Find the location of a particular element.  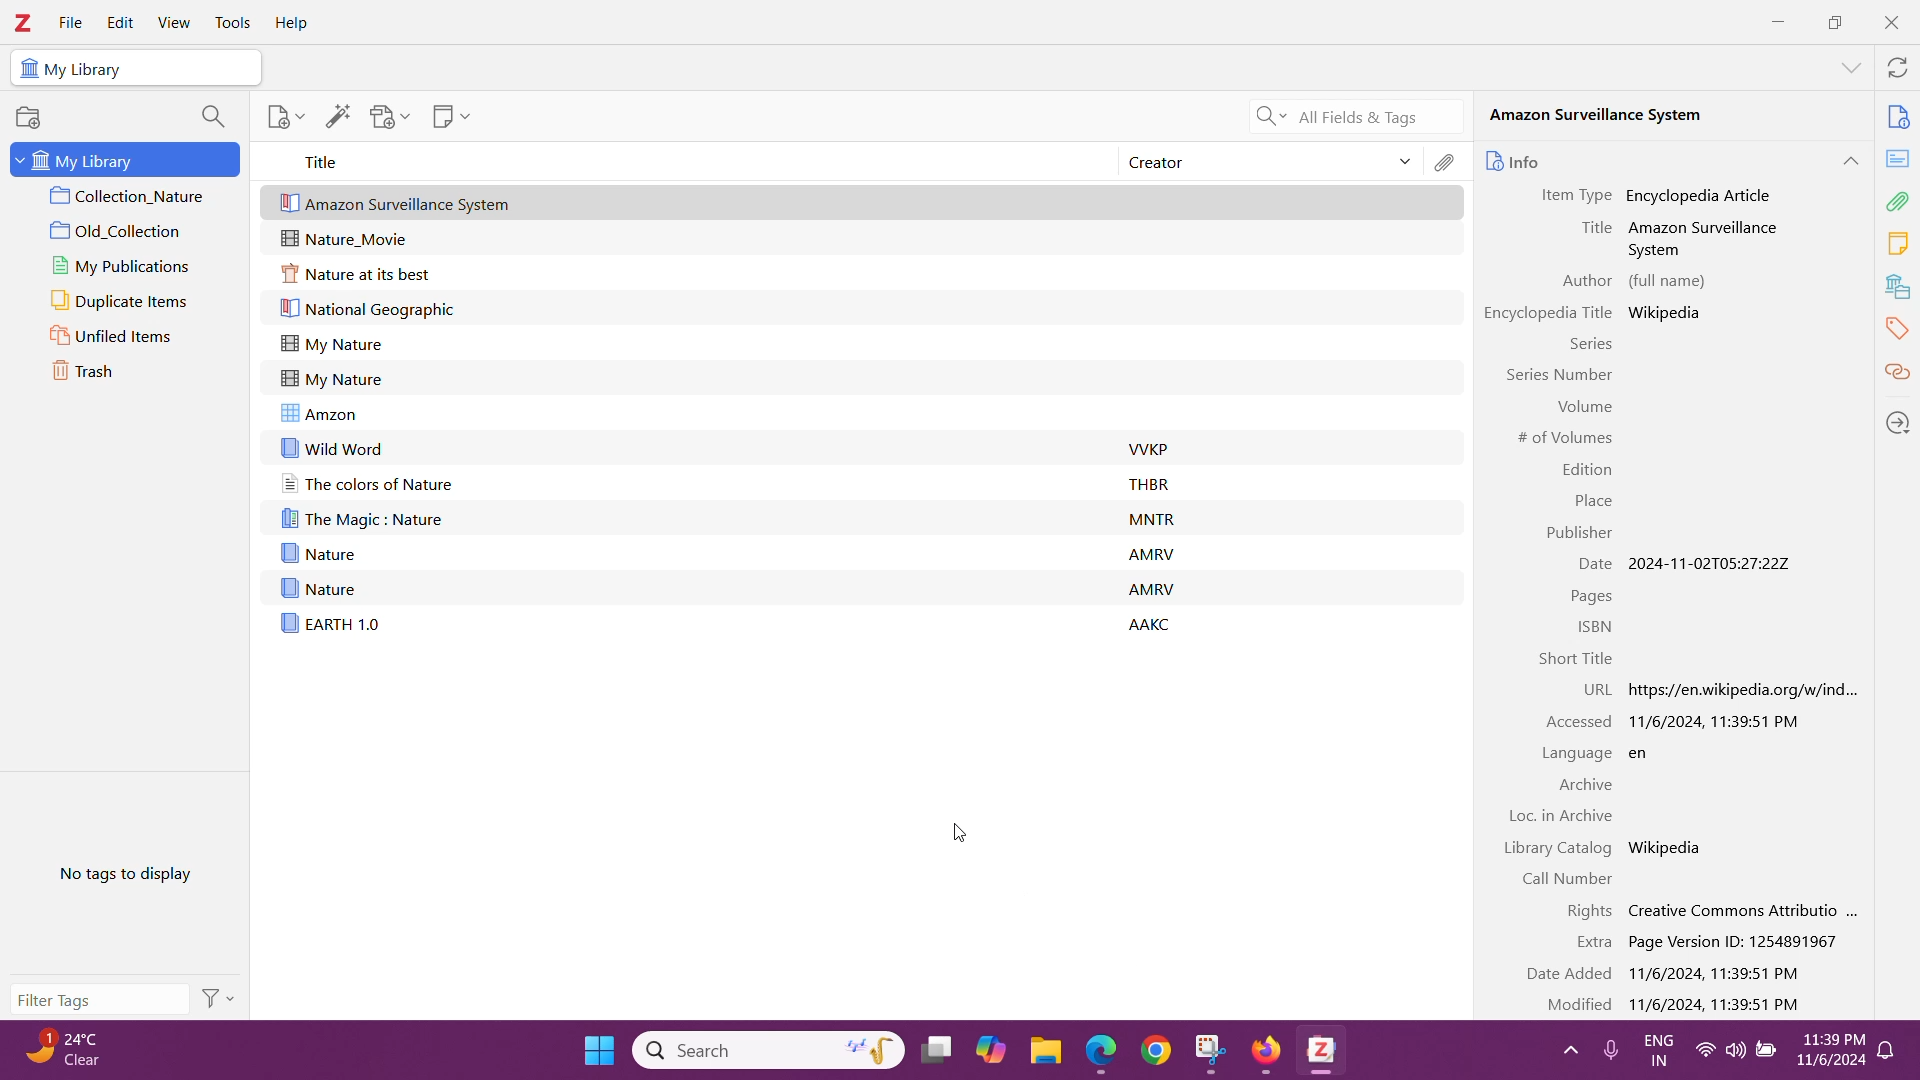

Accessed Date and Time is located at coordinates (1713, 724).